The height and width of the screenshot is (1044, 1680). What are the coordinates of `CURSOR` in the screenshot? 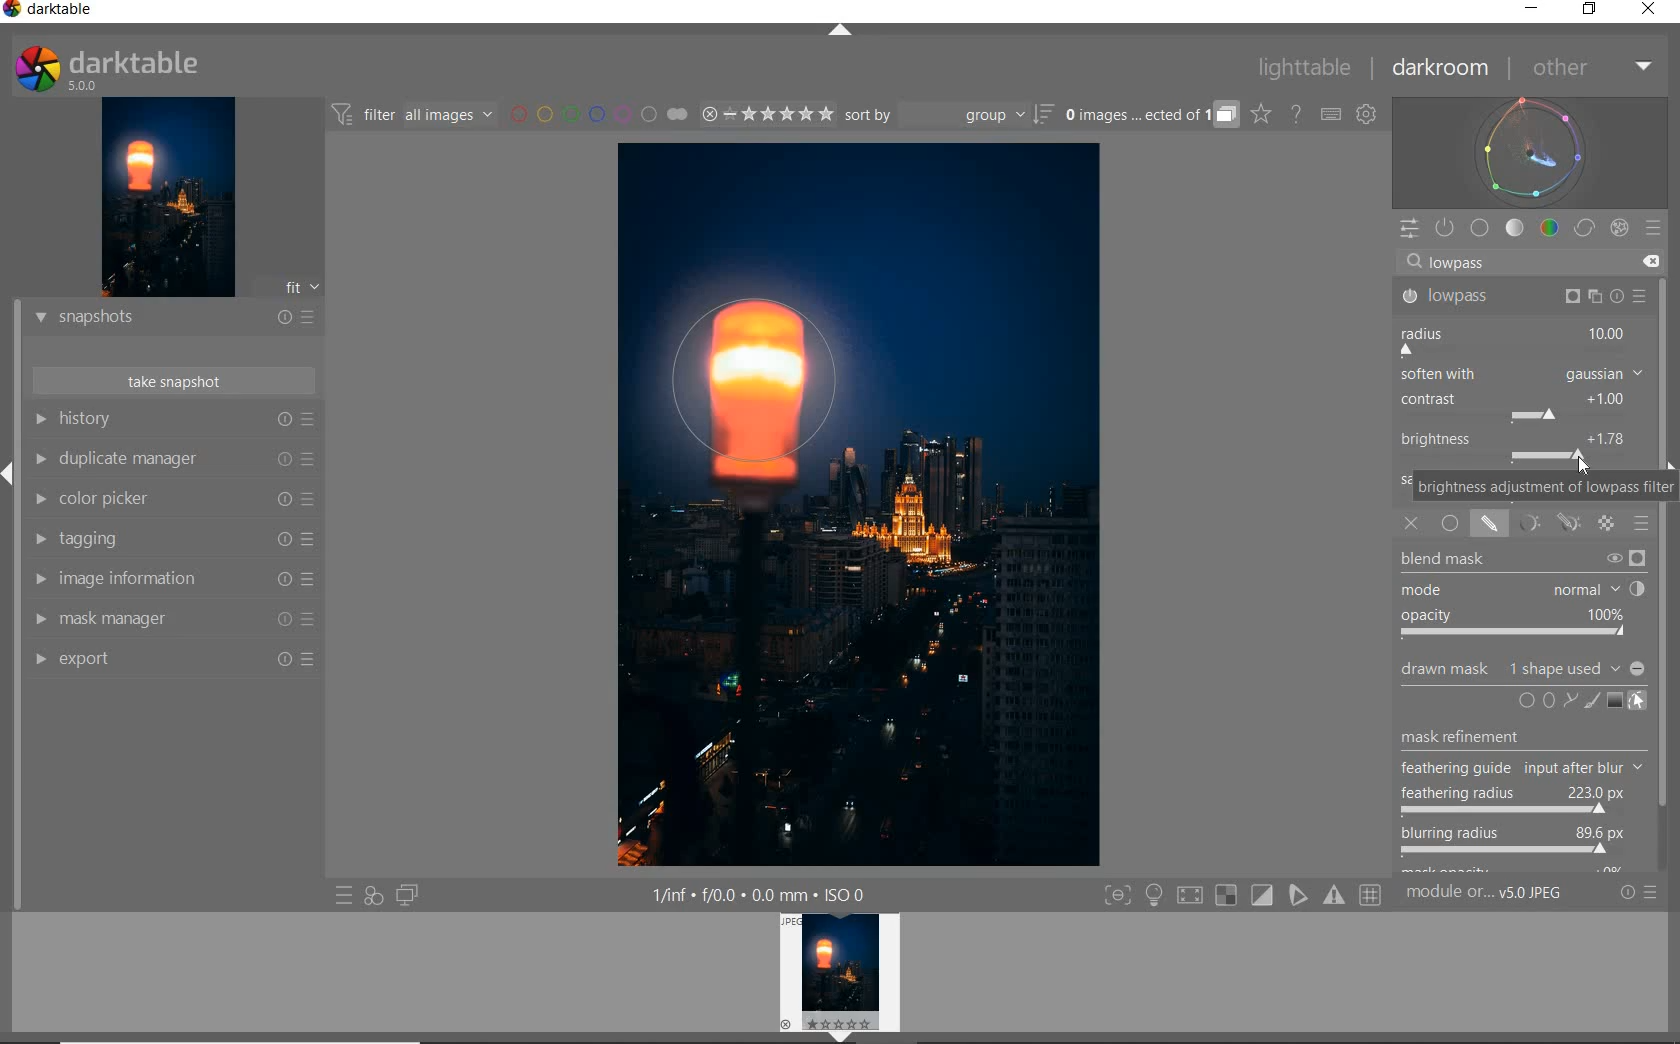 It's located at (1607, 861).